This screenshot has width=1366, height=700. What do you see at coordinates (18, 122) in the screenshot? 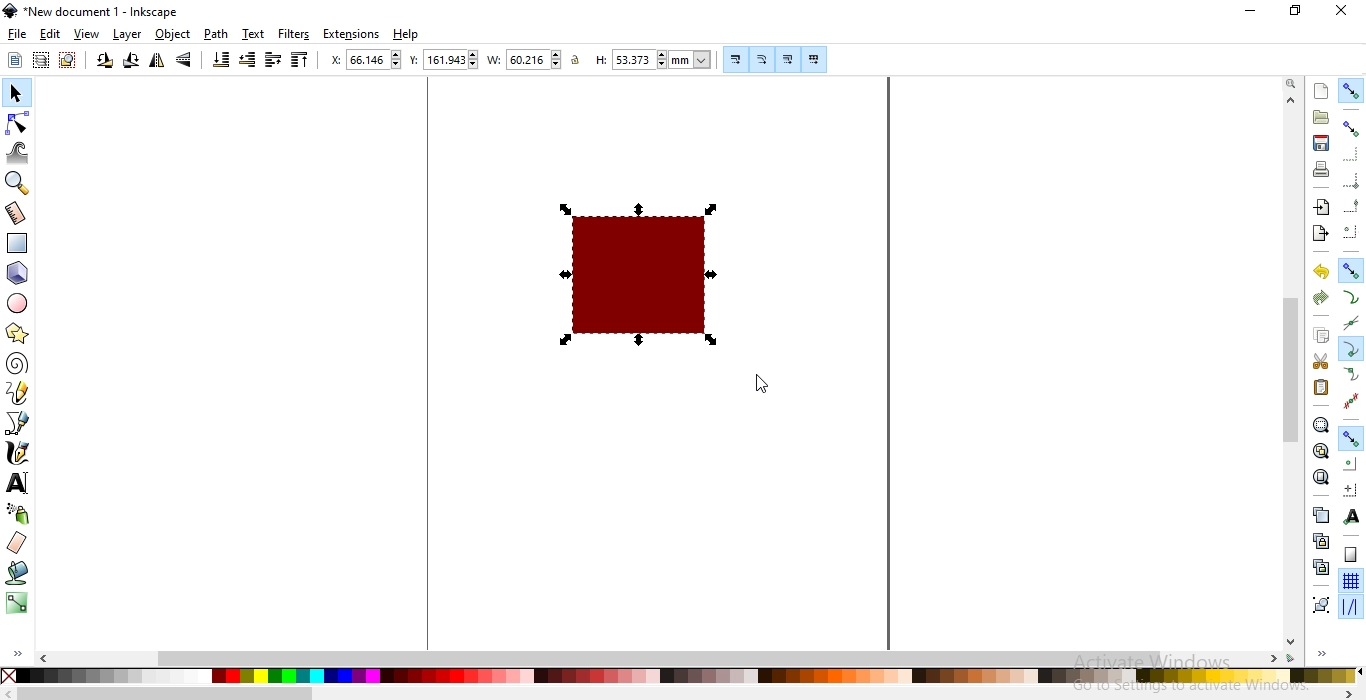
I see `edit paths by nodes` at bounding box center [18, 122].